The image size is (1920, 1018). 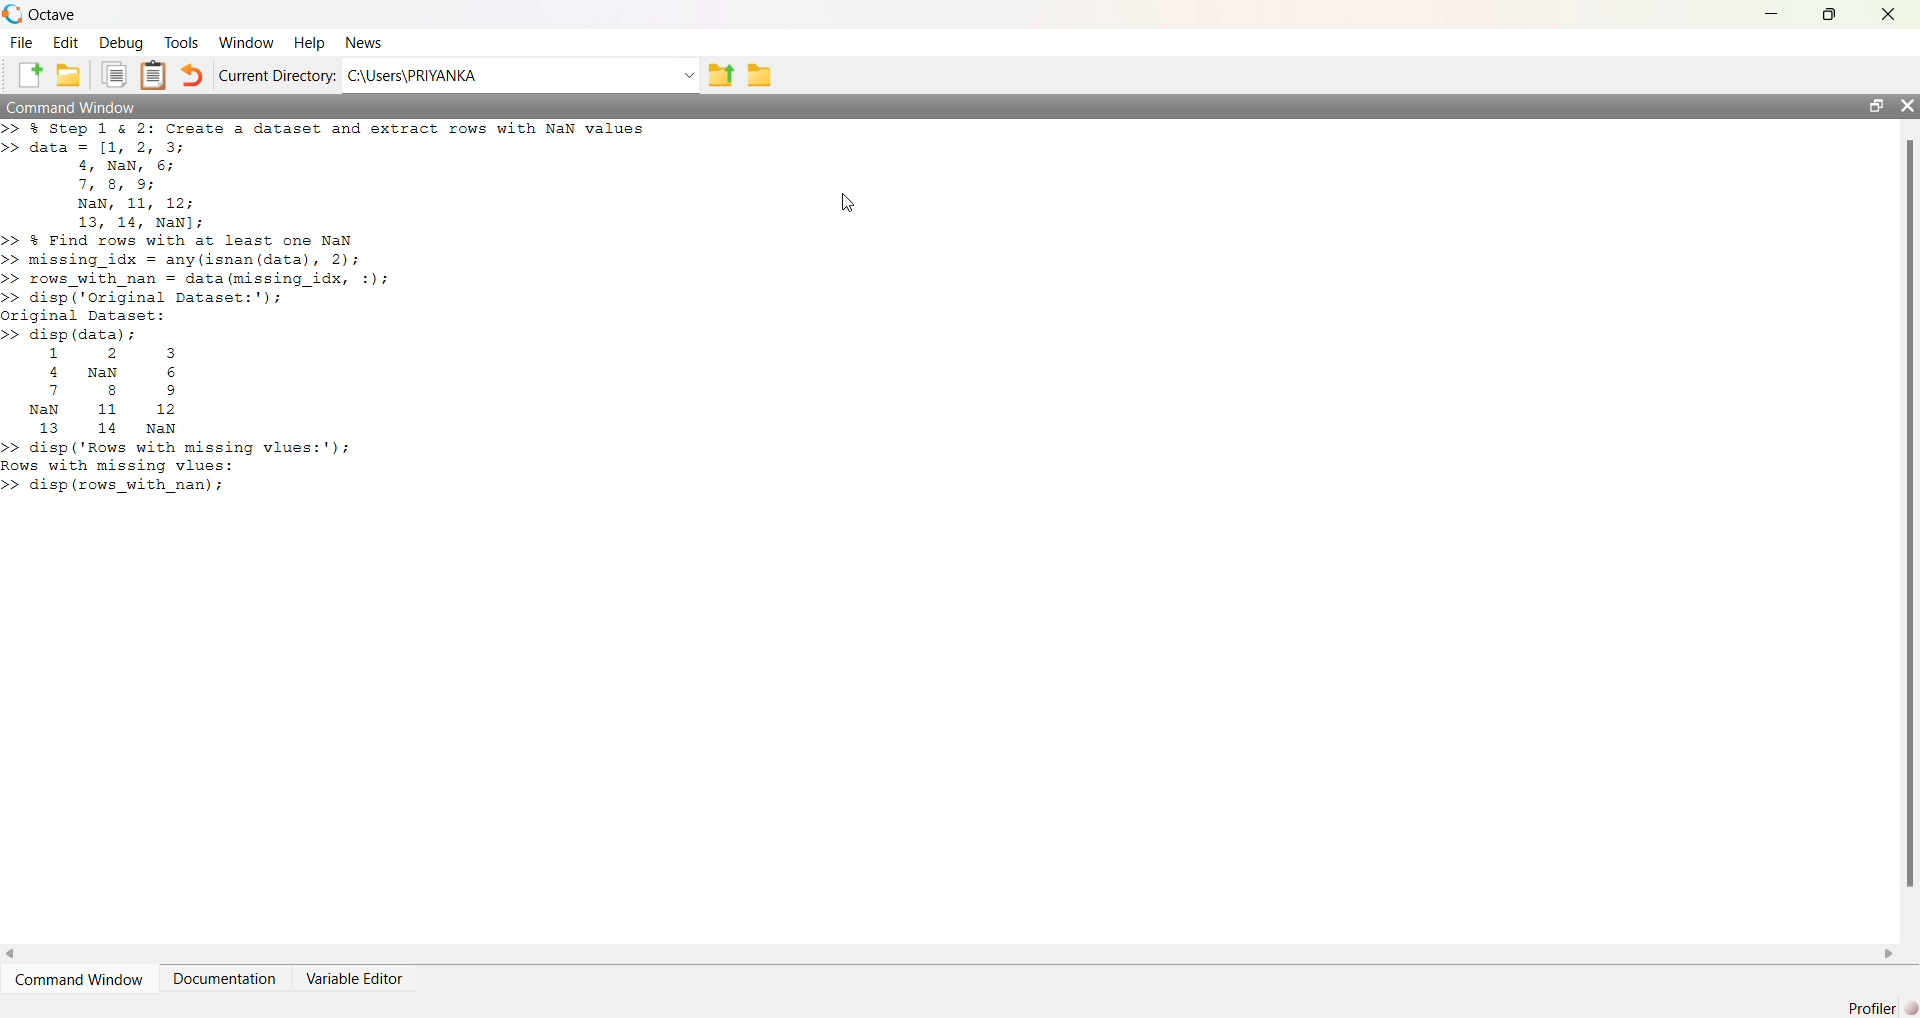 What do you see at coordinates (1889, 955) in the screenshot?
I see `scroll right` at bounding box center [1889, 955].